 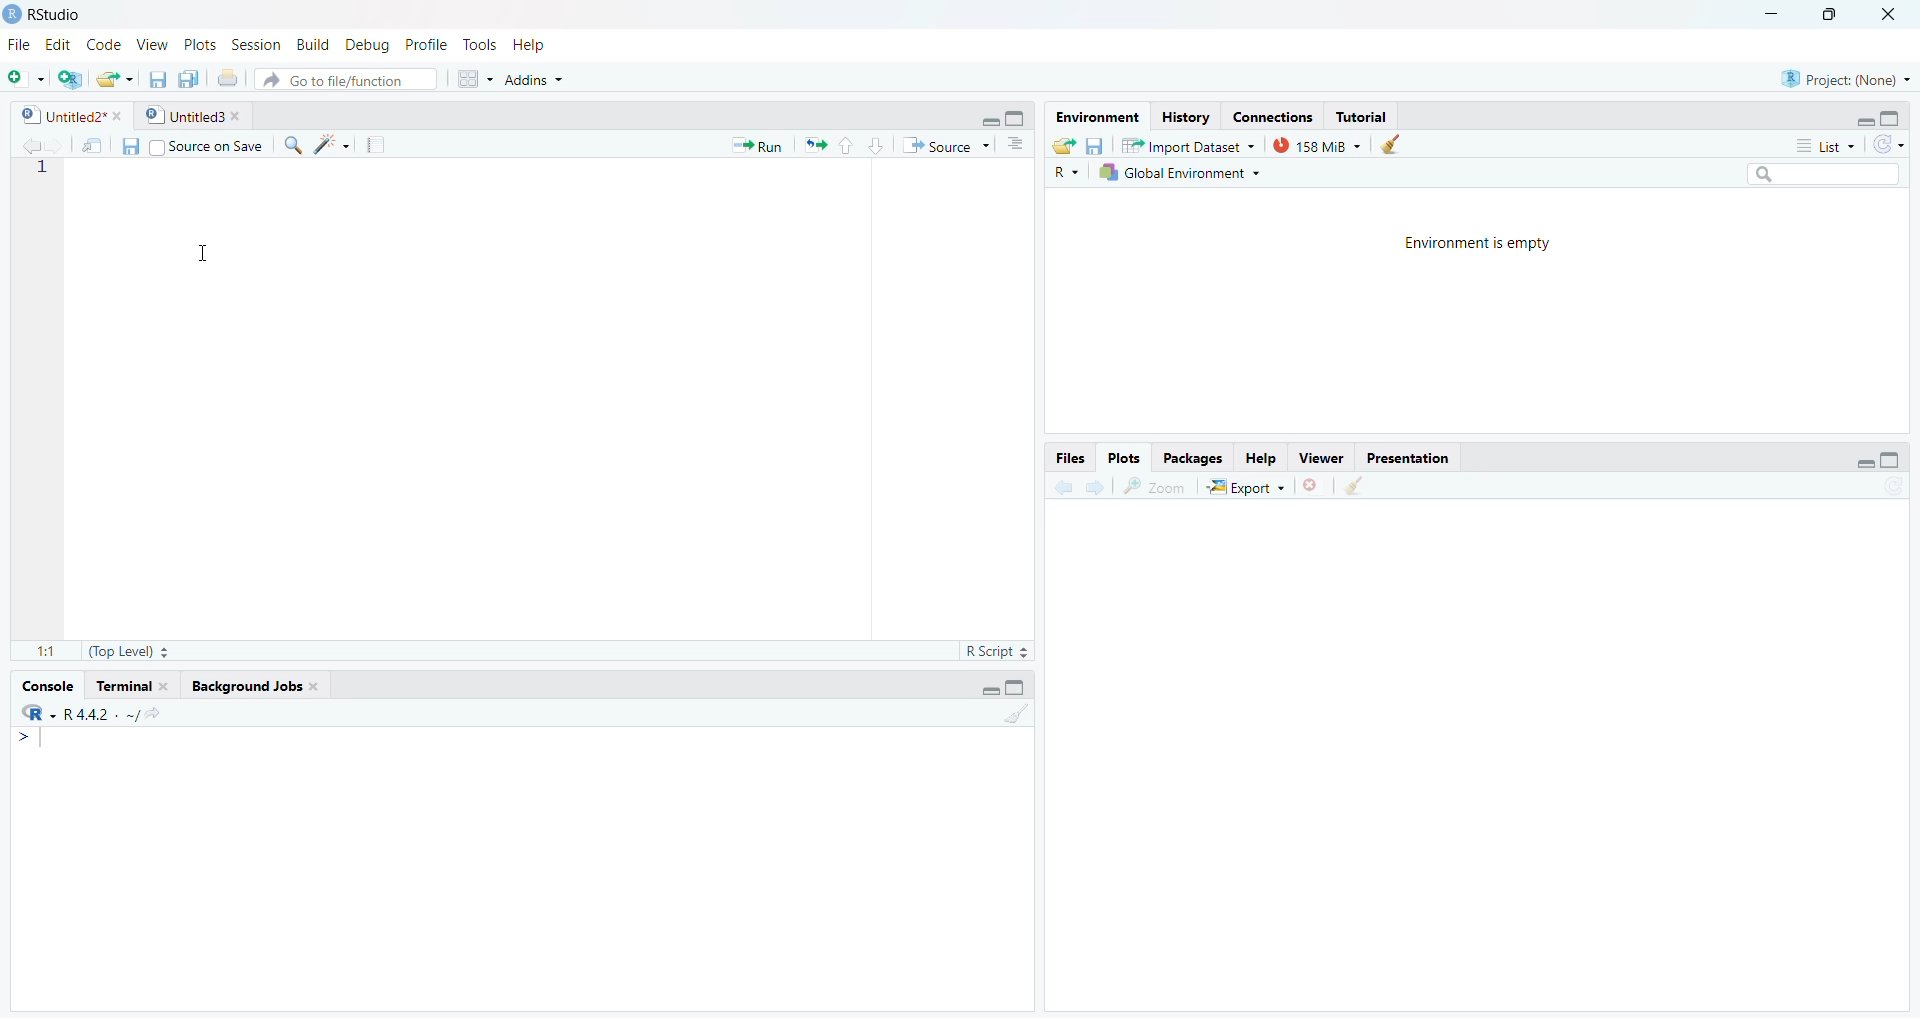 What do you see at coordinates (1263, 460) in the screenshot?
I see `Help` at bounding box center [1263, 460].